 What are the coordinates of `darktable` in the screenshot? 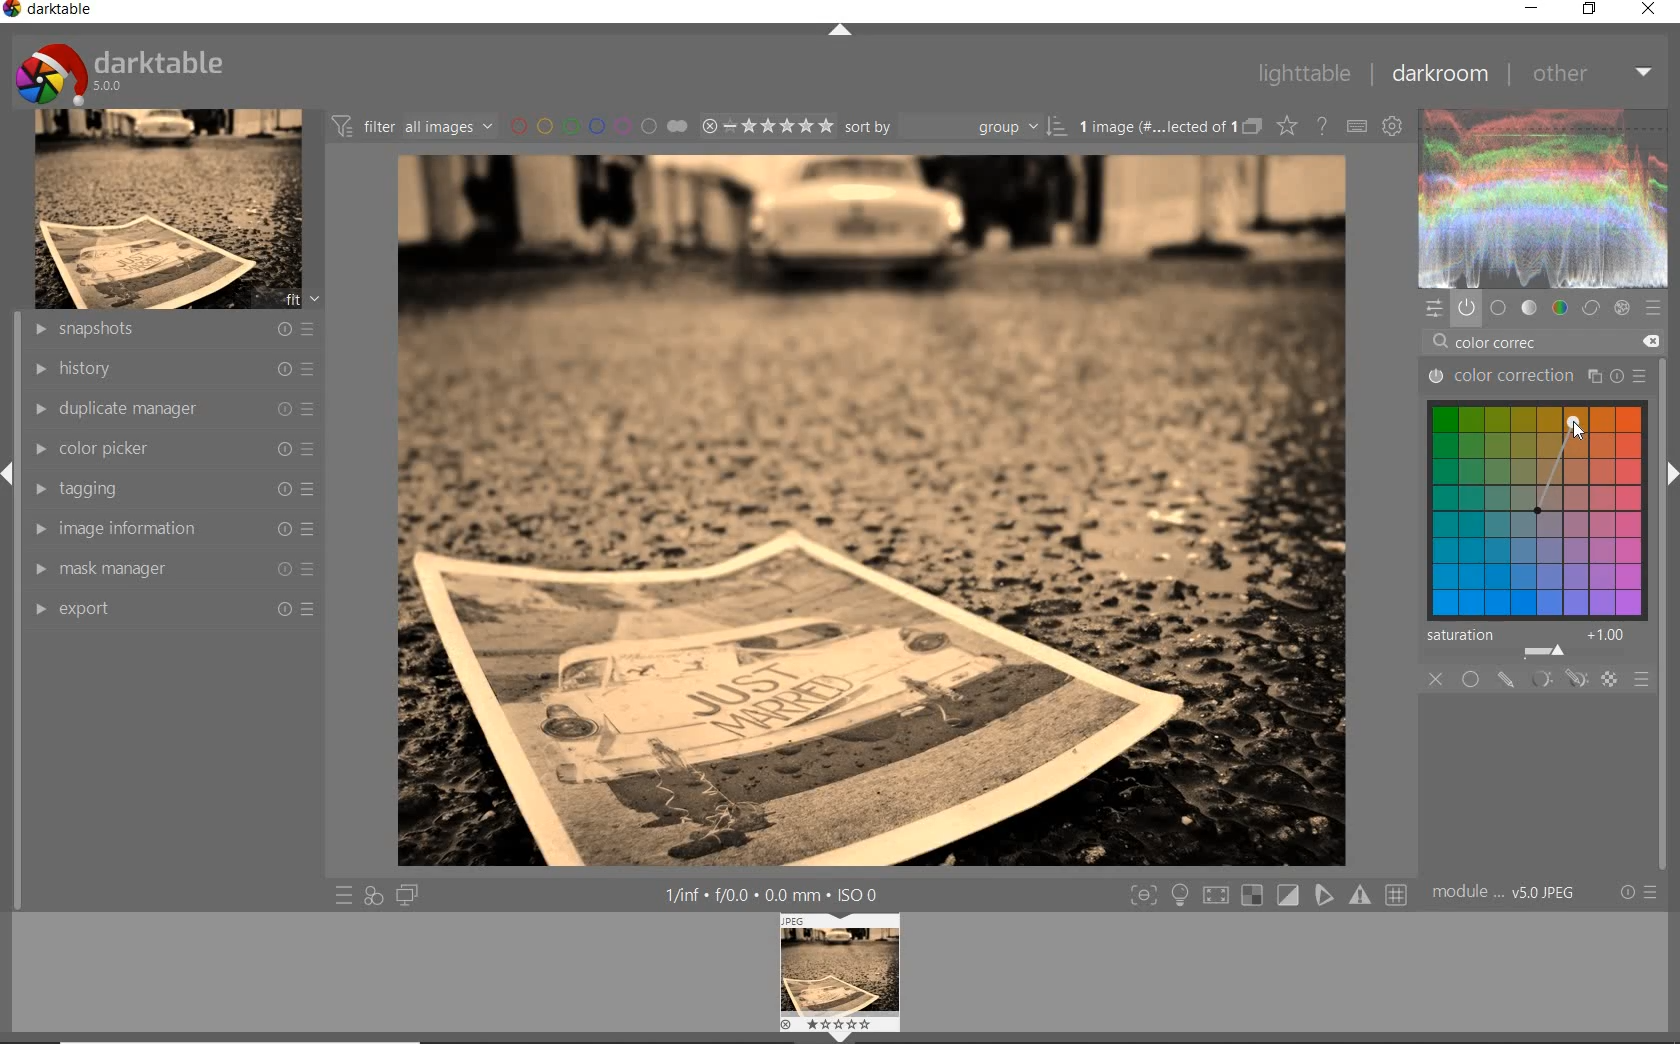 It's located at (52, 10).